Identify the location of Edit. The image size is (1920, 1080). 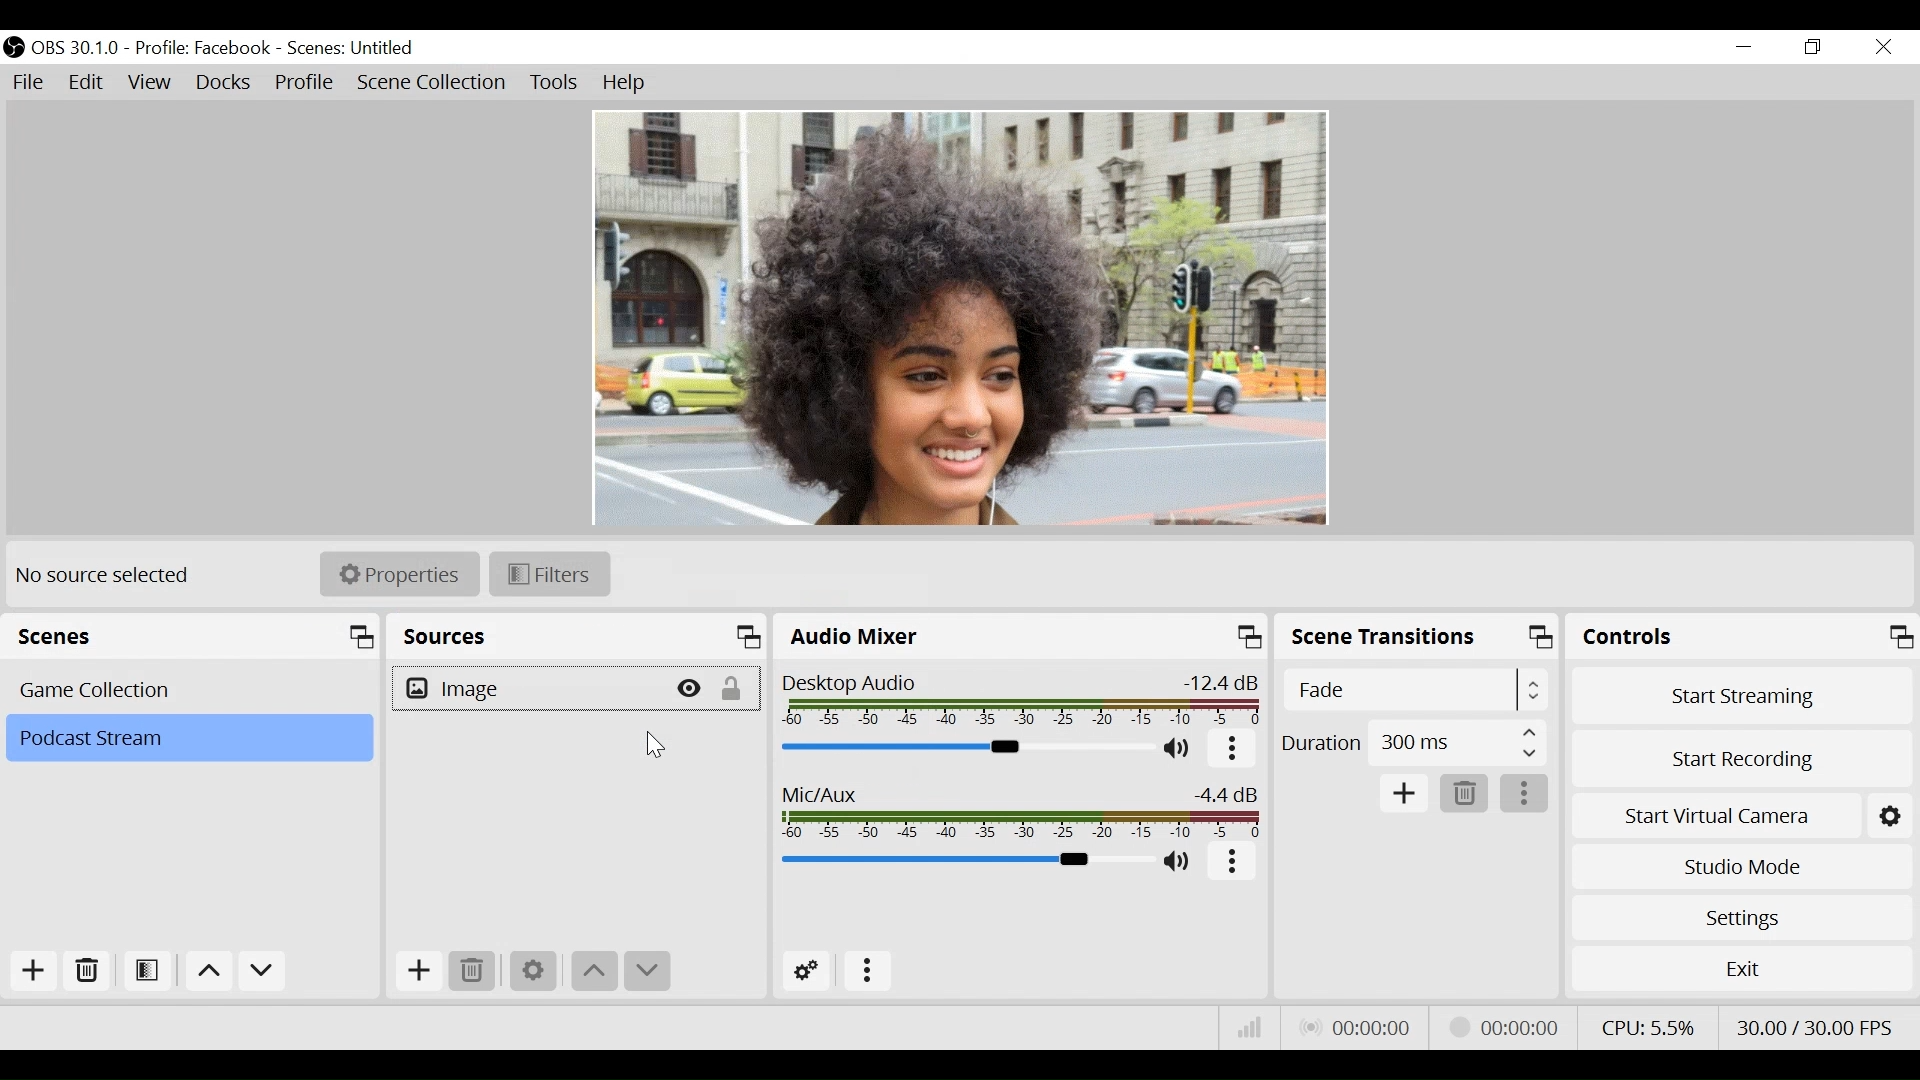
(89, 83).